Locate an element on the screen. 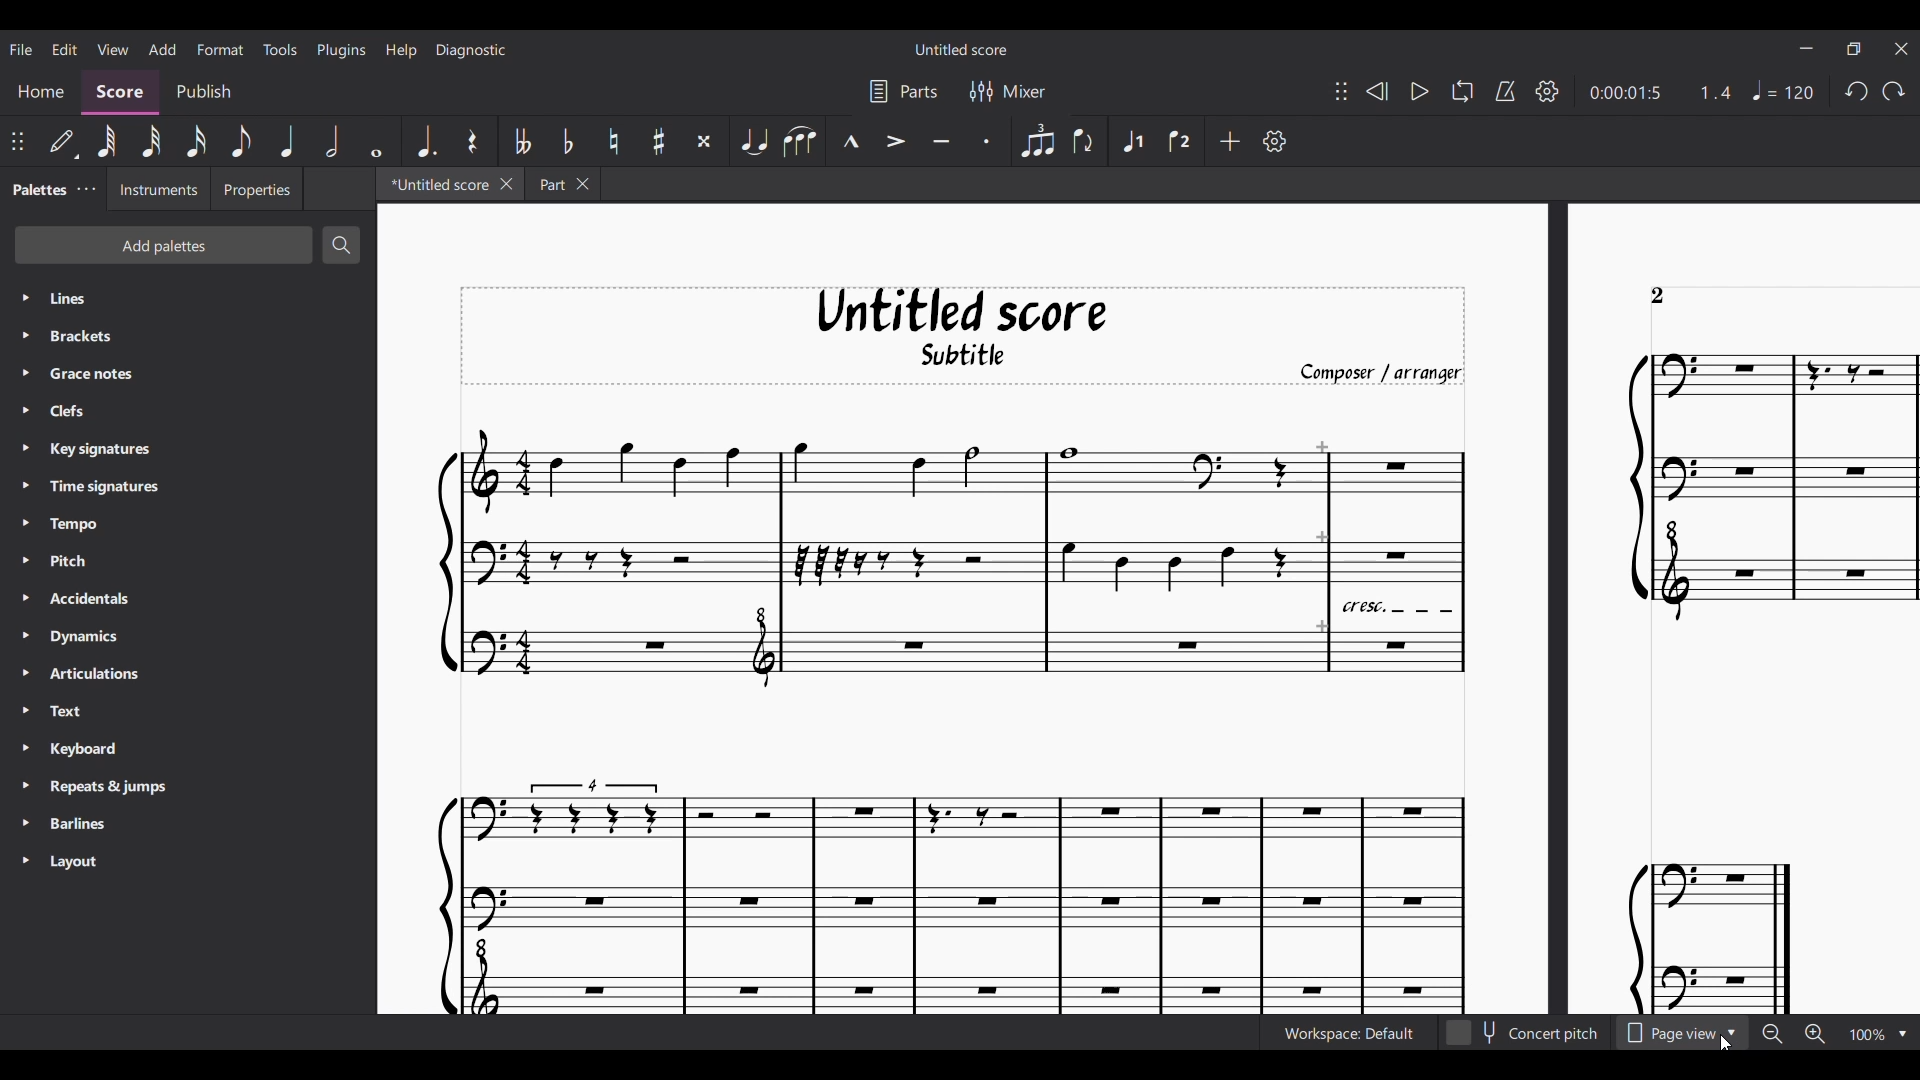 The width and height of the screenshot is (1920, 1080). Undo is located at coordinates (1857, 92).